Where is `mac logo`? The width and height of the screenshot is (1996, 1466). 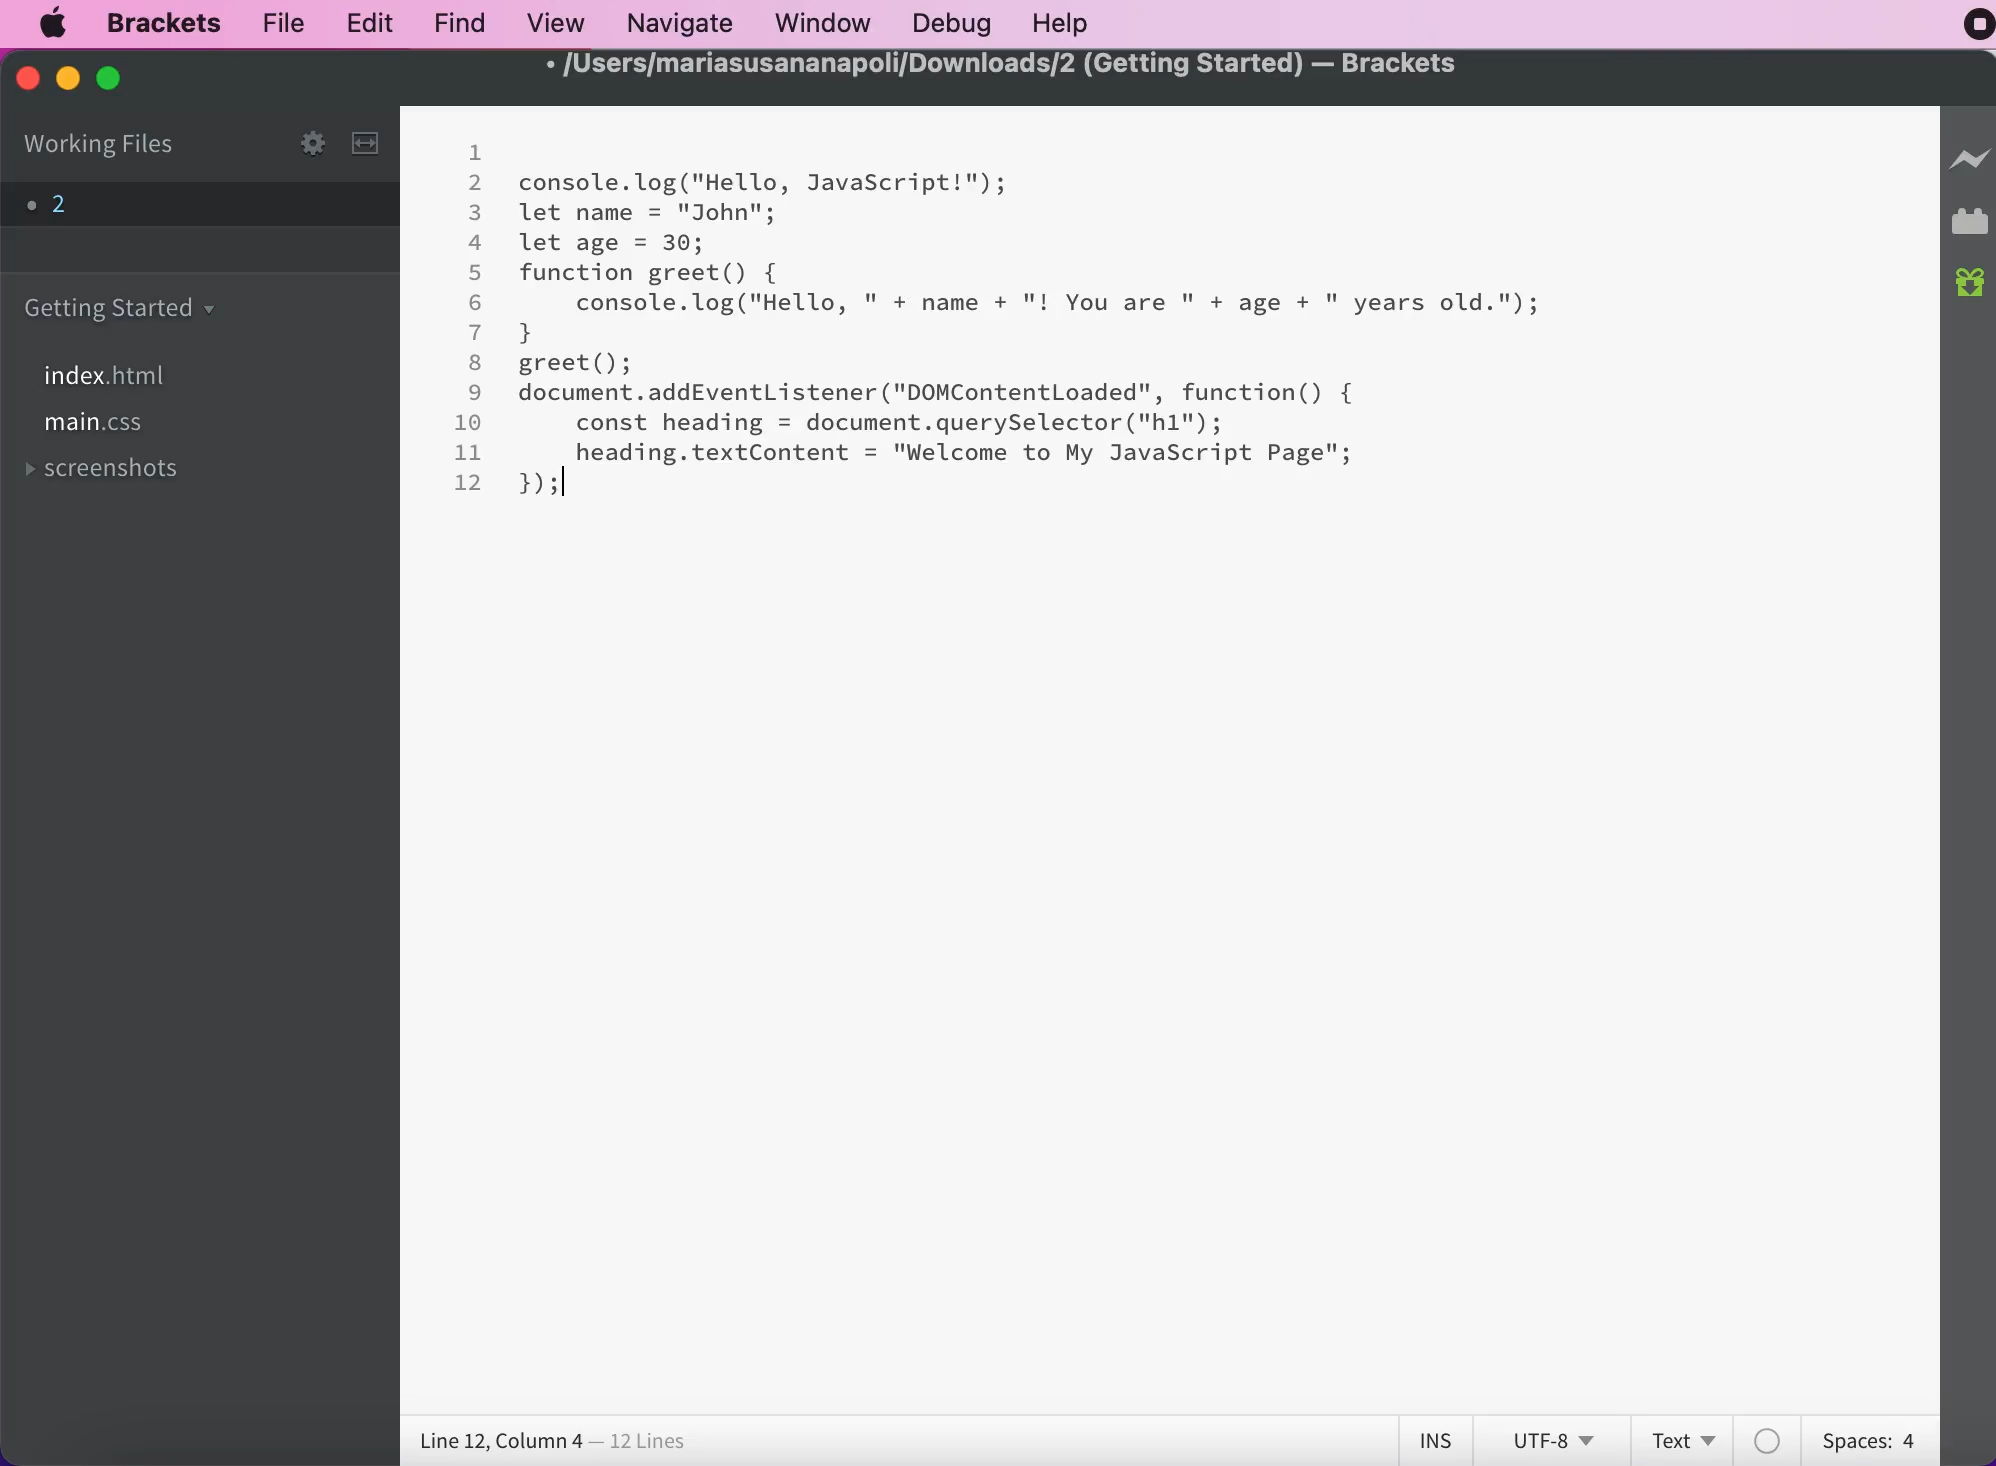 mac logo is located at coordinates (55, 24).